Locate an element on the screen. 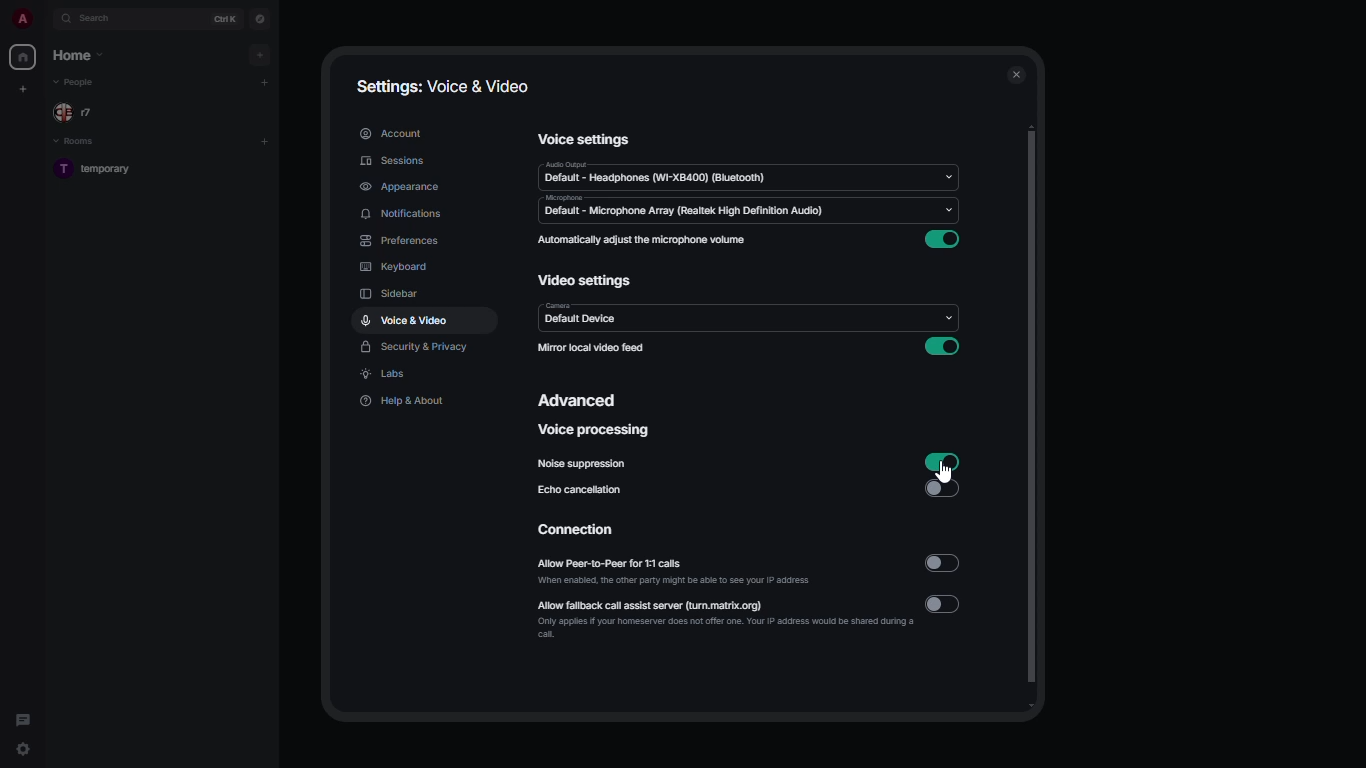  people is located at coordinates (78, 82).